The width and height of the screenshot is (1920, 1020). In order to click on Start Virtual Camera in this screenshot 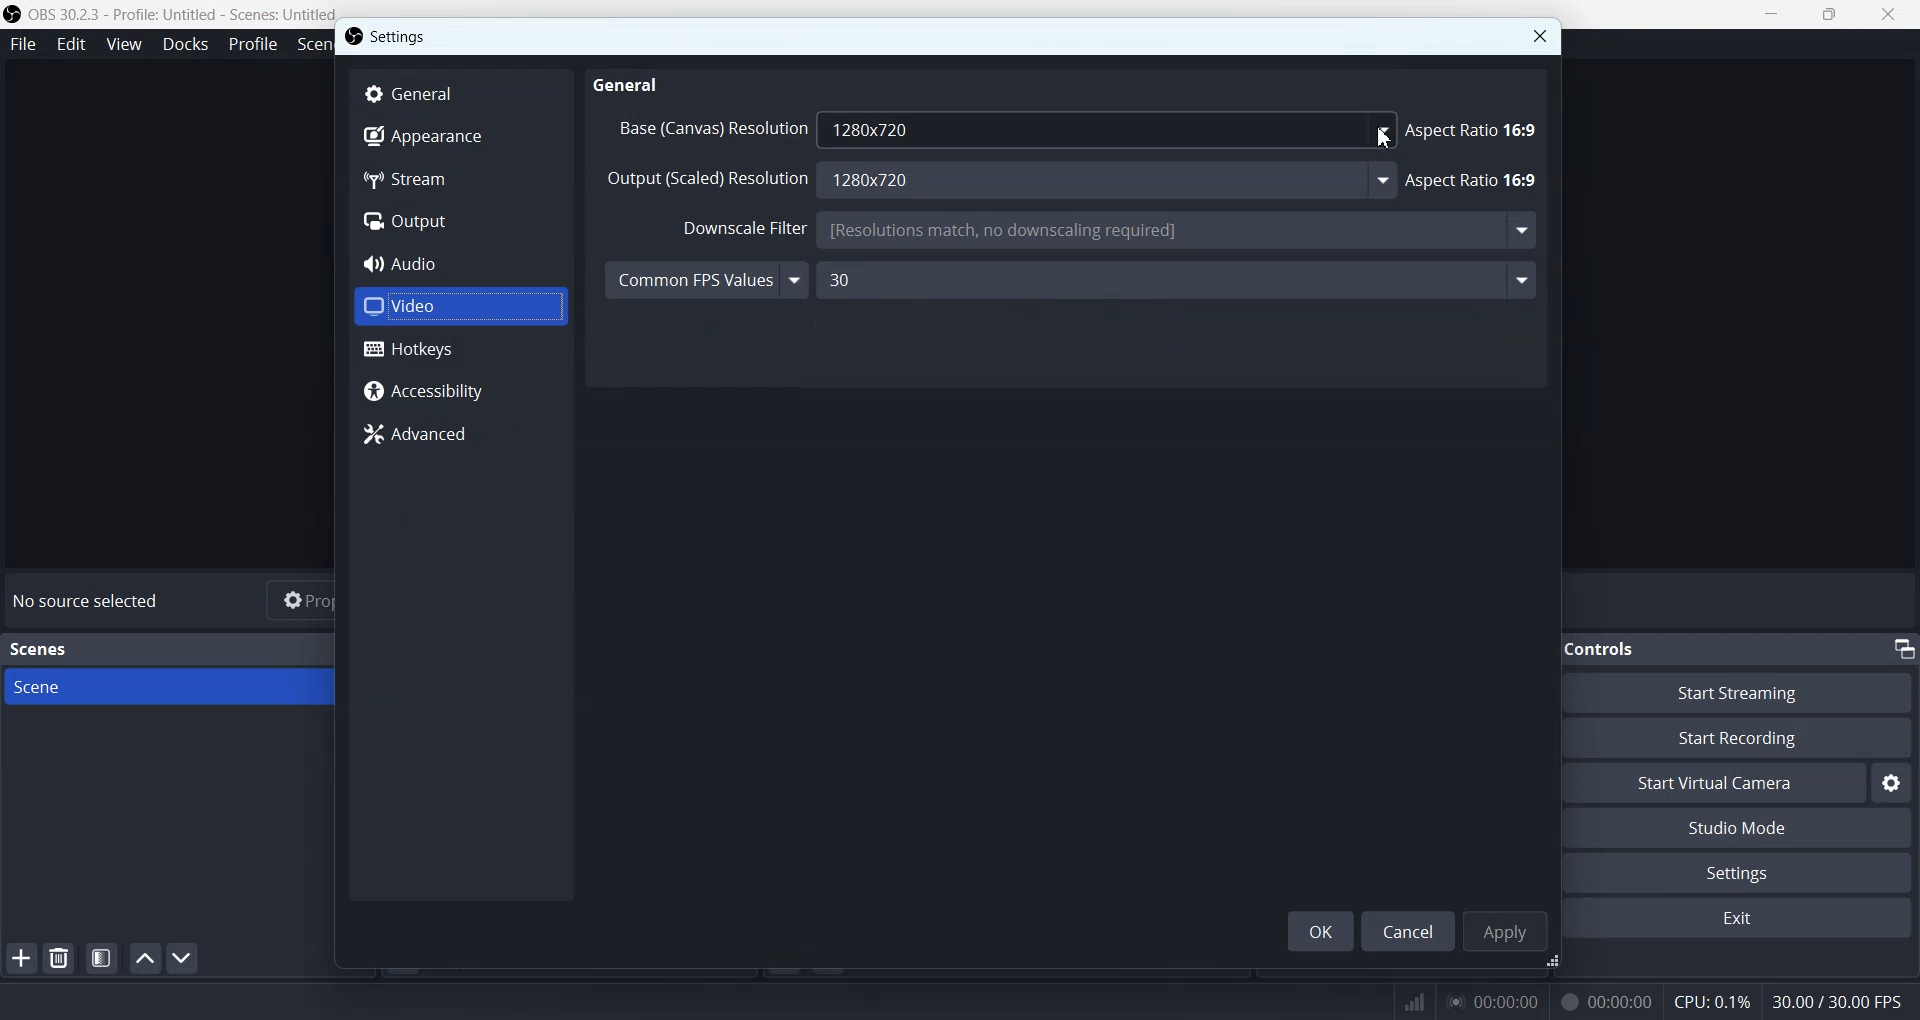, I will do `click(1725, 782)`.